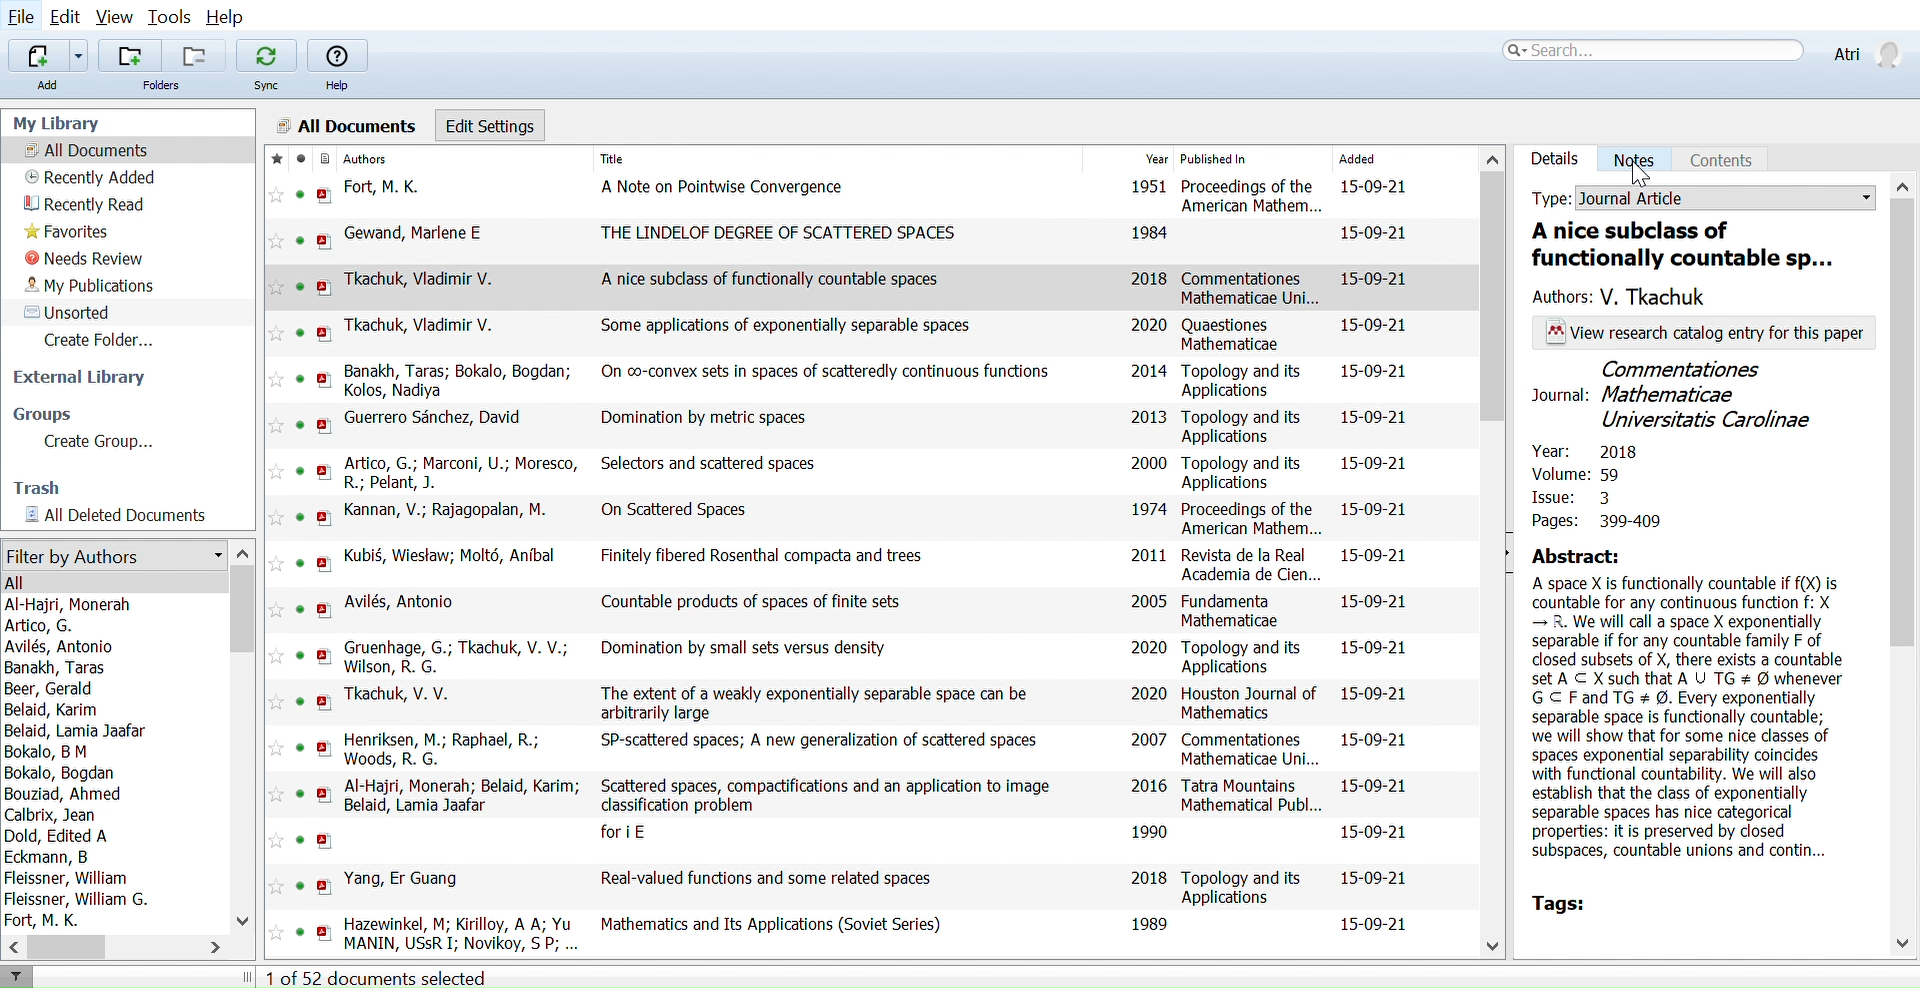 This screenshot has height=988, width=1920. Describe the element at coordinates (1508, 554) in the screenshot. I see `Open sidebar` at that location.